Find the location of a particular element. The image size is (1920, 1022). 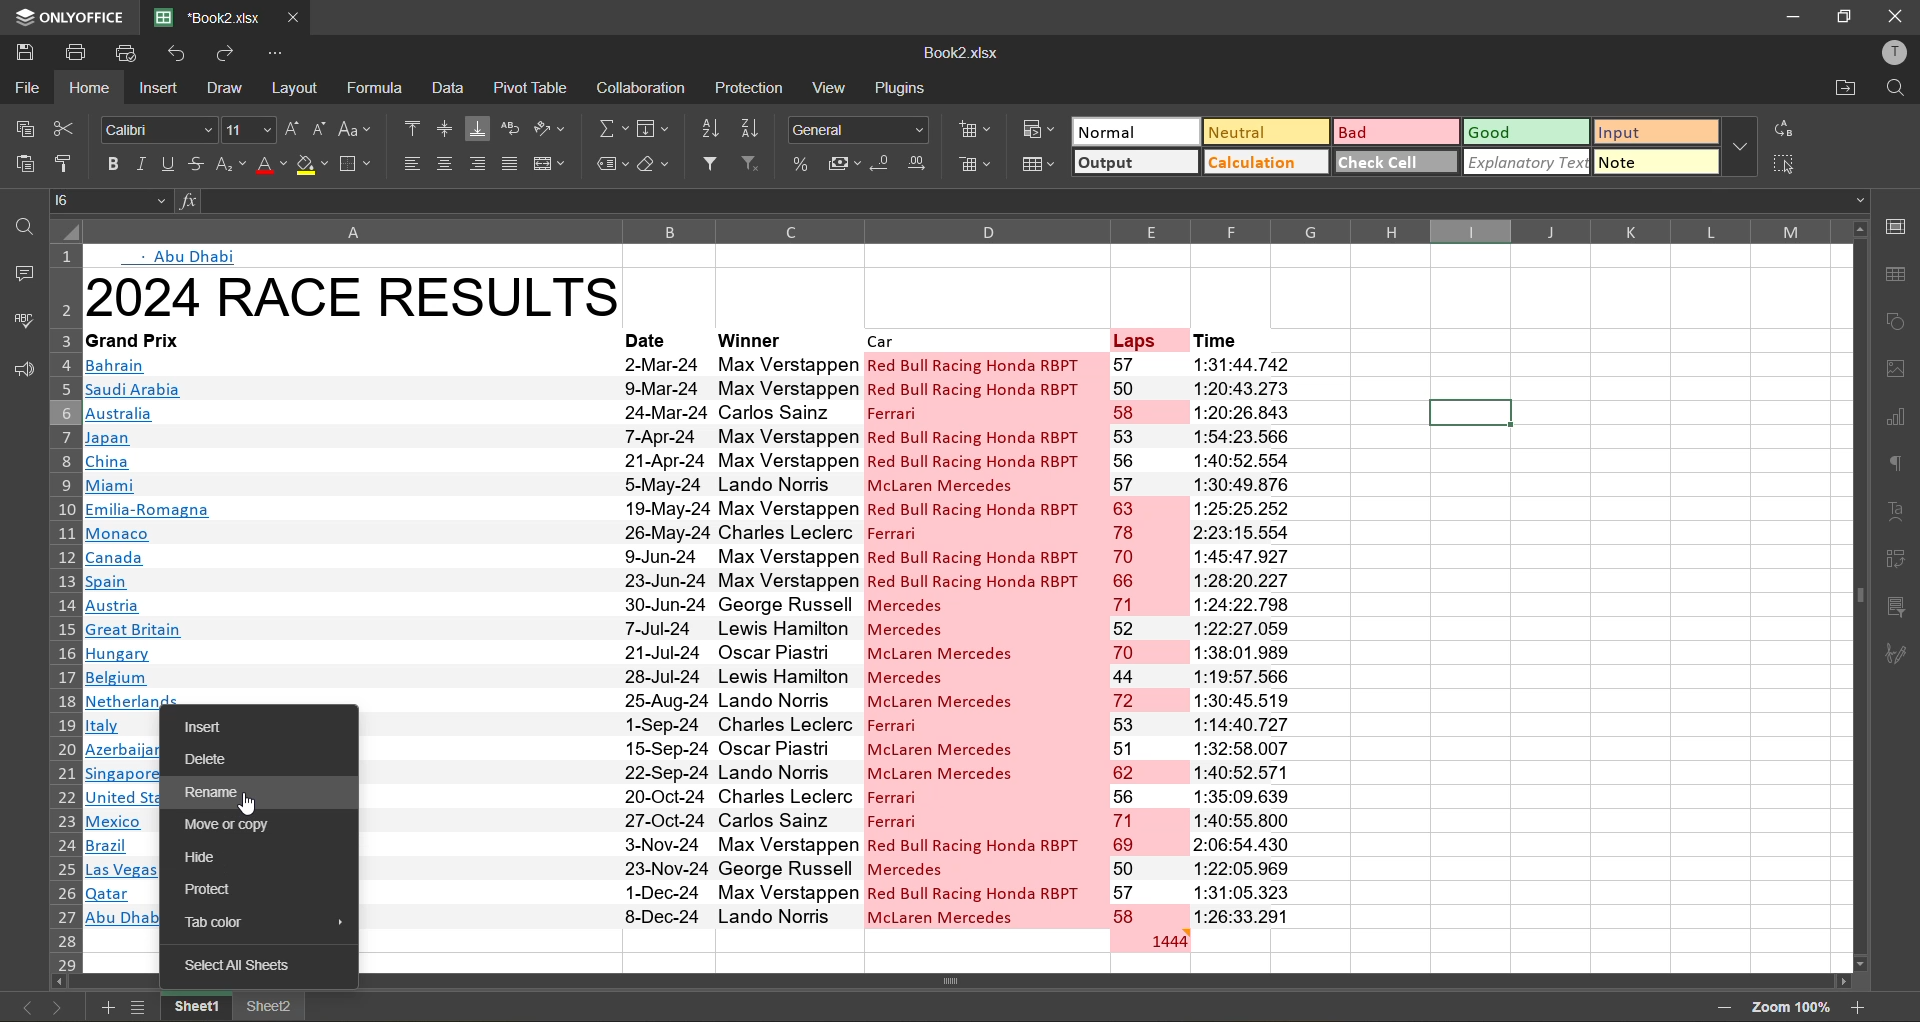

sort descending is located at coordinates (756, 126).